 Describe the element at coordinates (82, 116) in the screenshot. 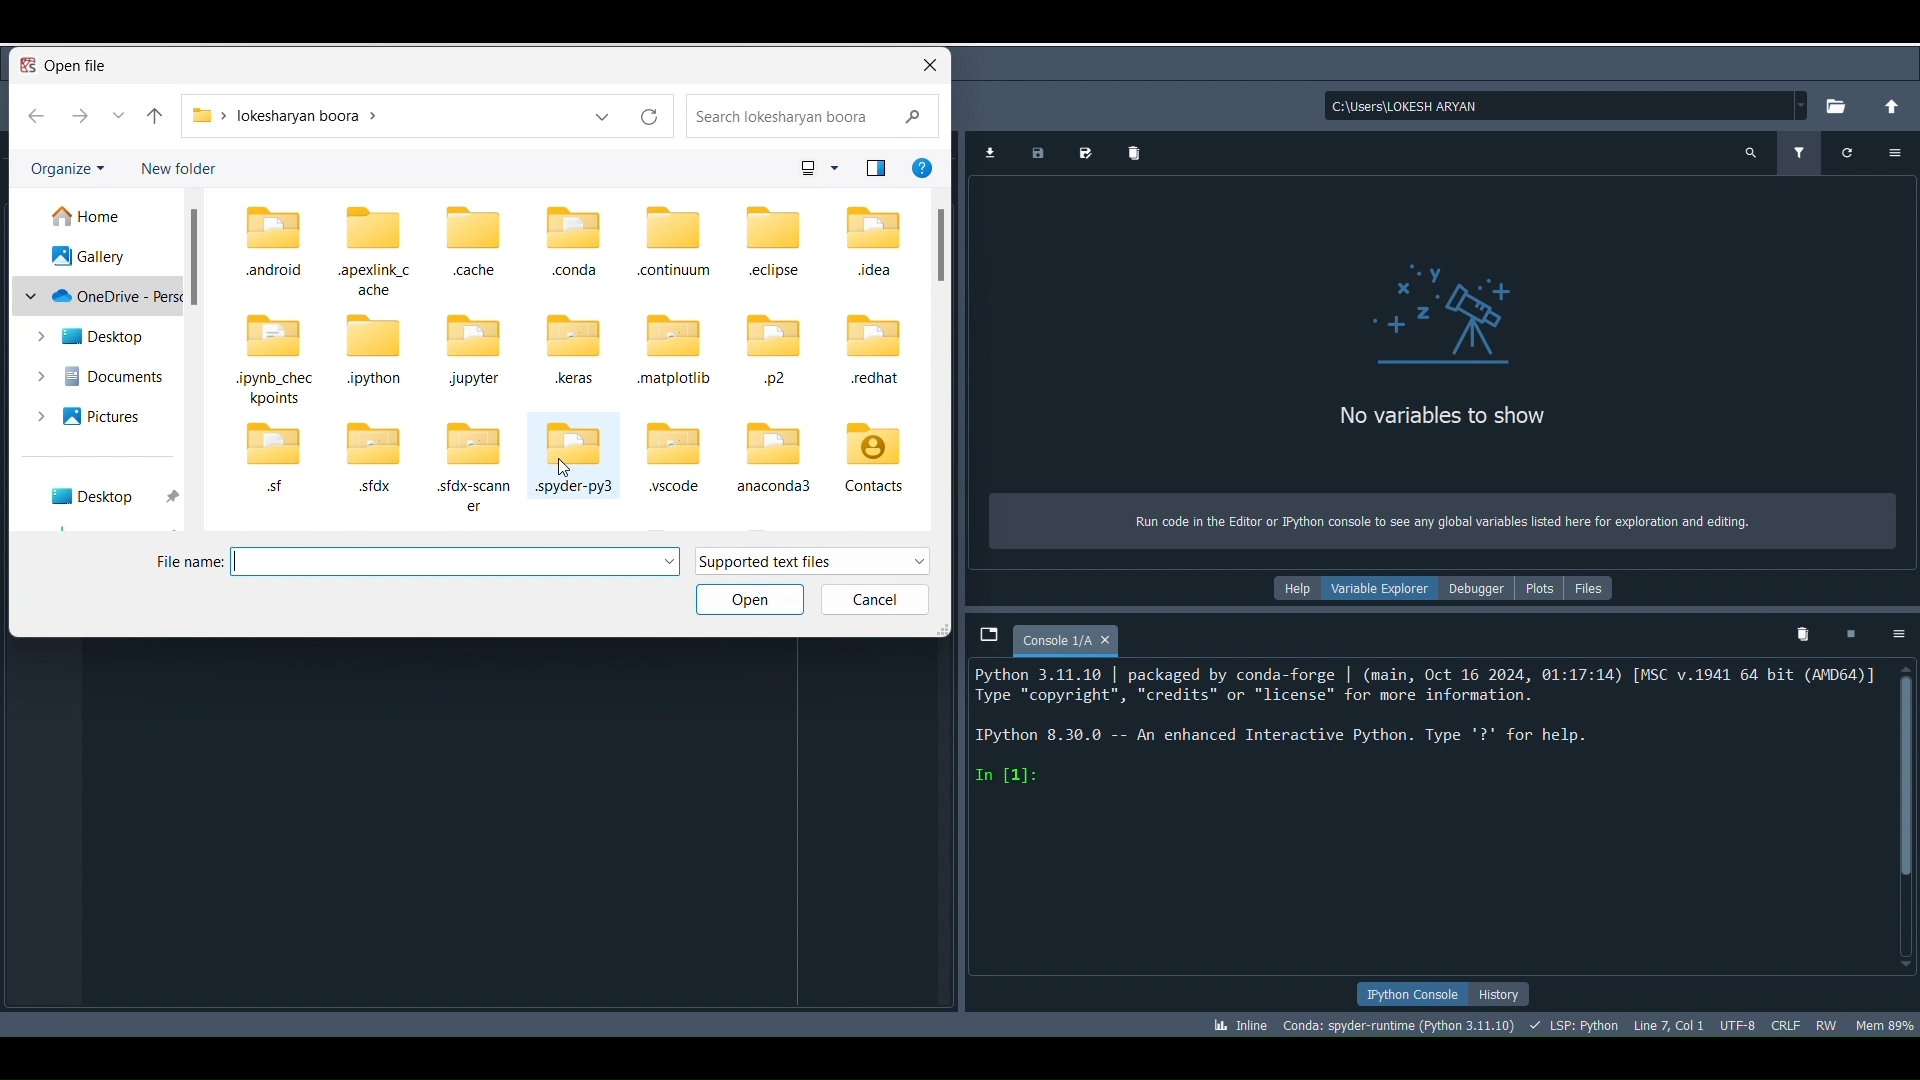

I see `go forward` at that location.